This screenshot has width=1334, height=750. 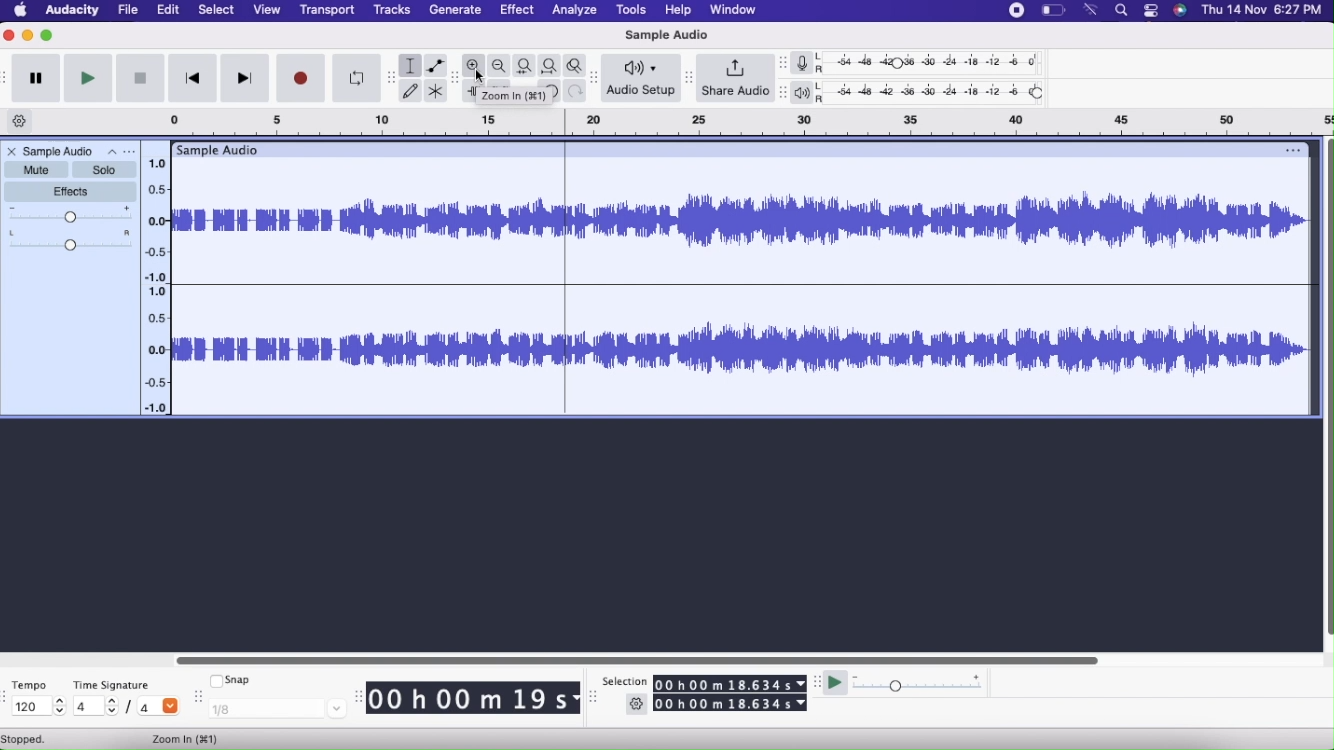 What do you see at coordinates (111, 685) in the screenshot?
I see `Time Signature` at bounding box center [111, 685].